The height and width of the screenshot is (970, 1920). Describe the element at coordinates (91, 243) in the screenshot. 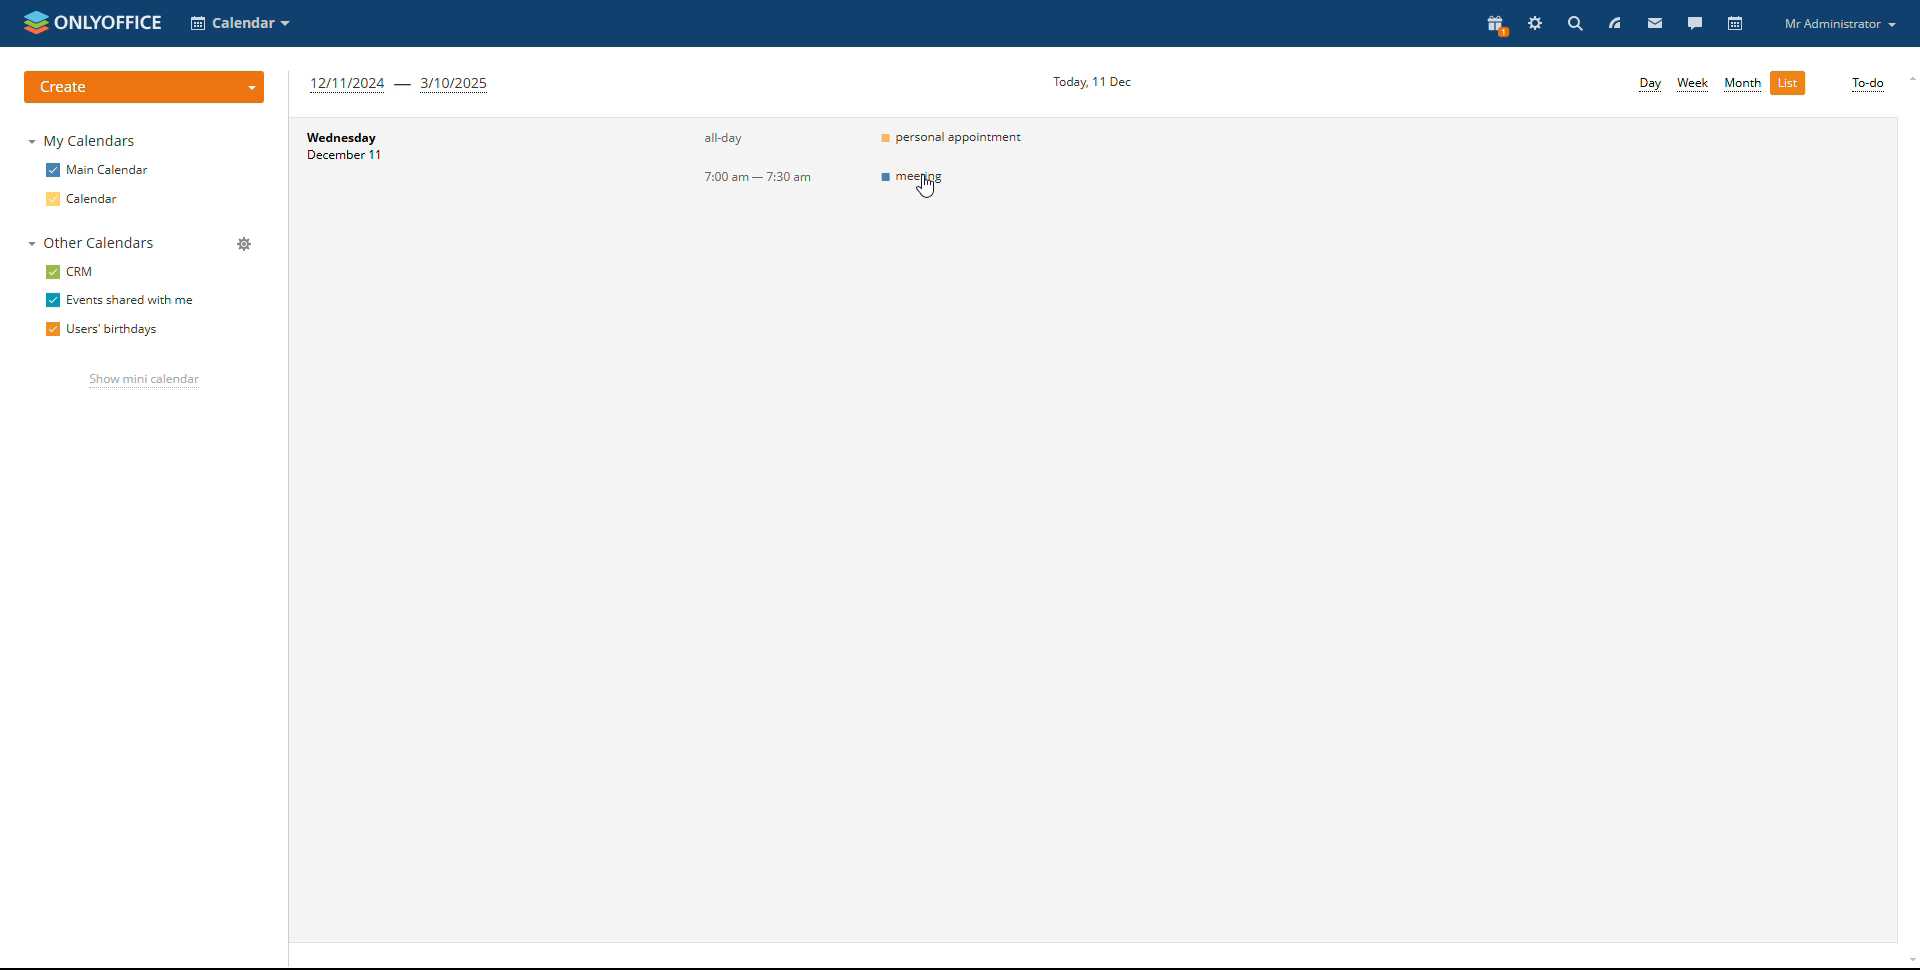

I see `other calendars` at that location.